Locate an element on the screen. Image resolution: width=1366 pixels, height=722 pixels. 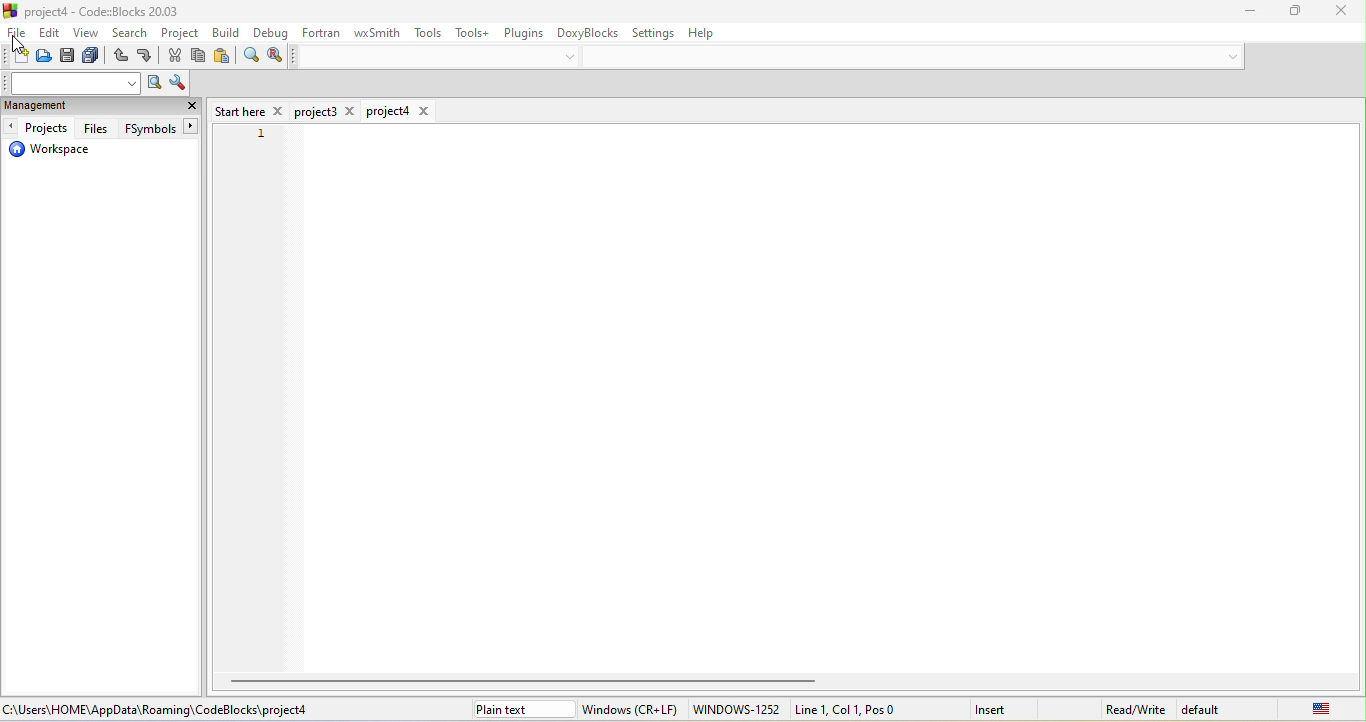
edit is located at coordinates (51, 34).